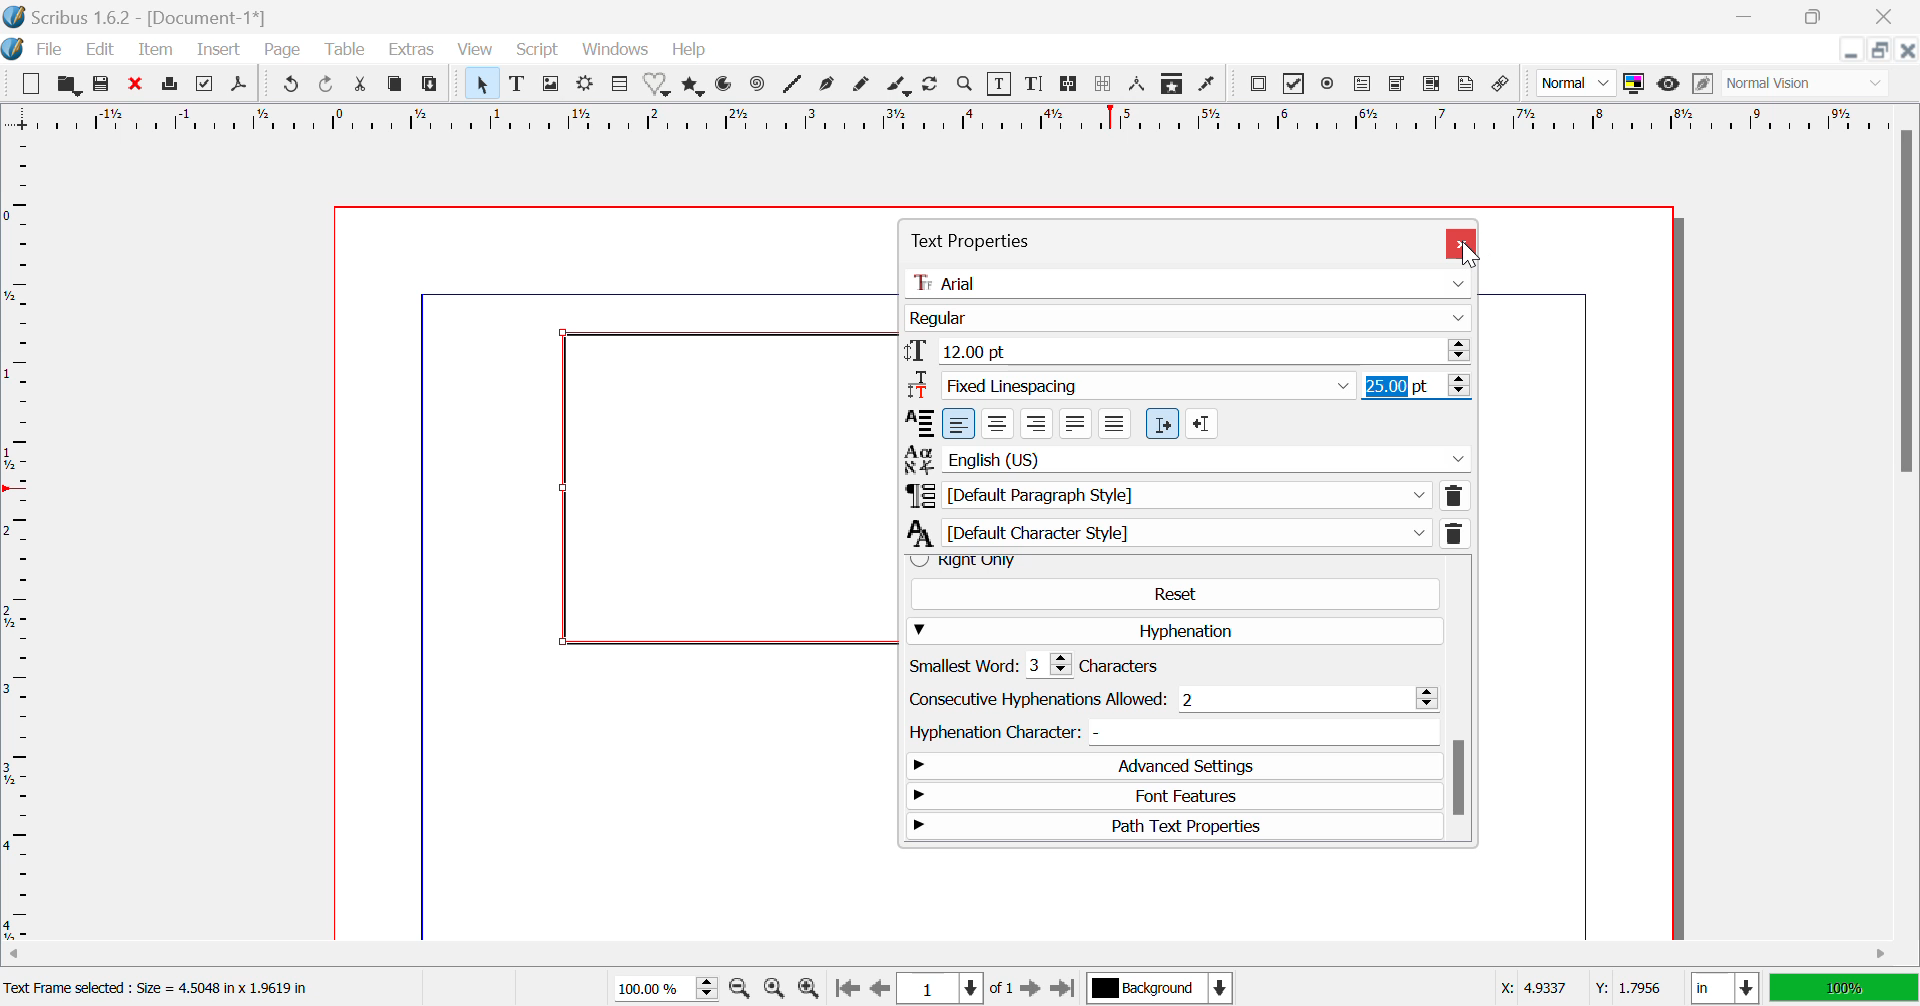 This screenshot has height=1006, width=1920. Describe the element at coordinates (774, 990) in the screenshot. I see `Zoom to 100%` at that location.